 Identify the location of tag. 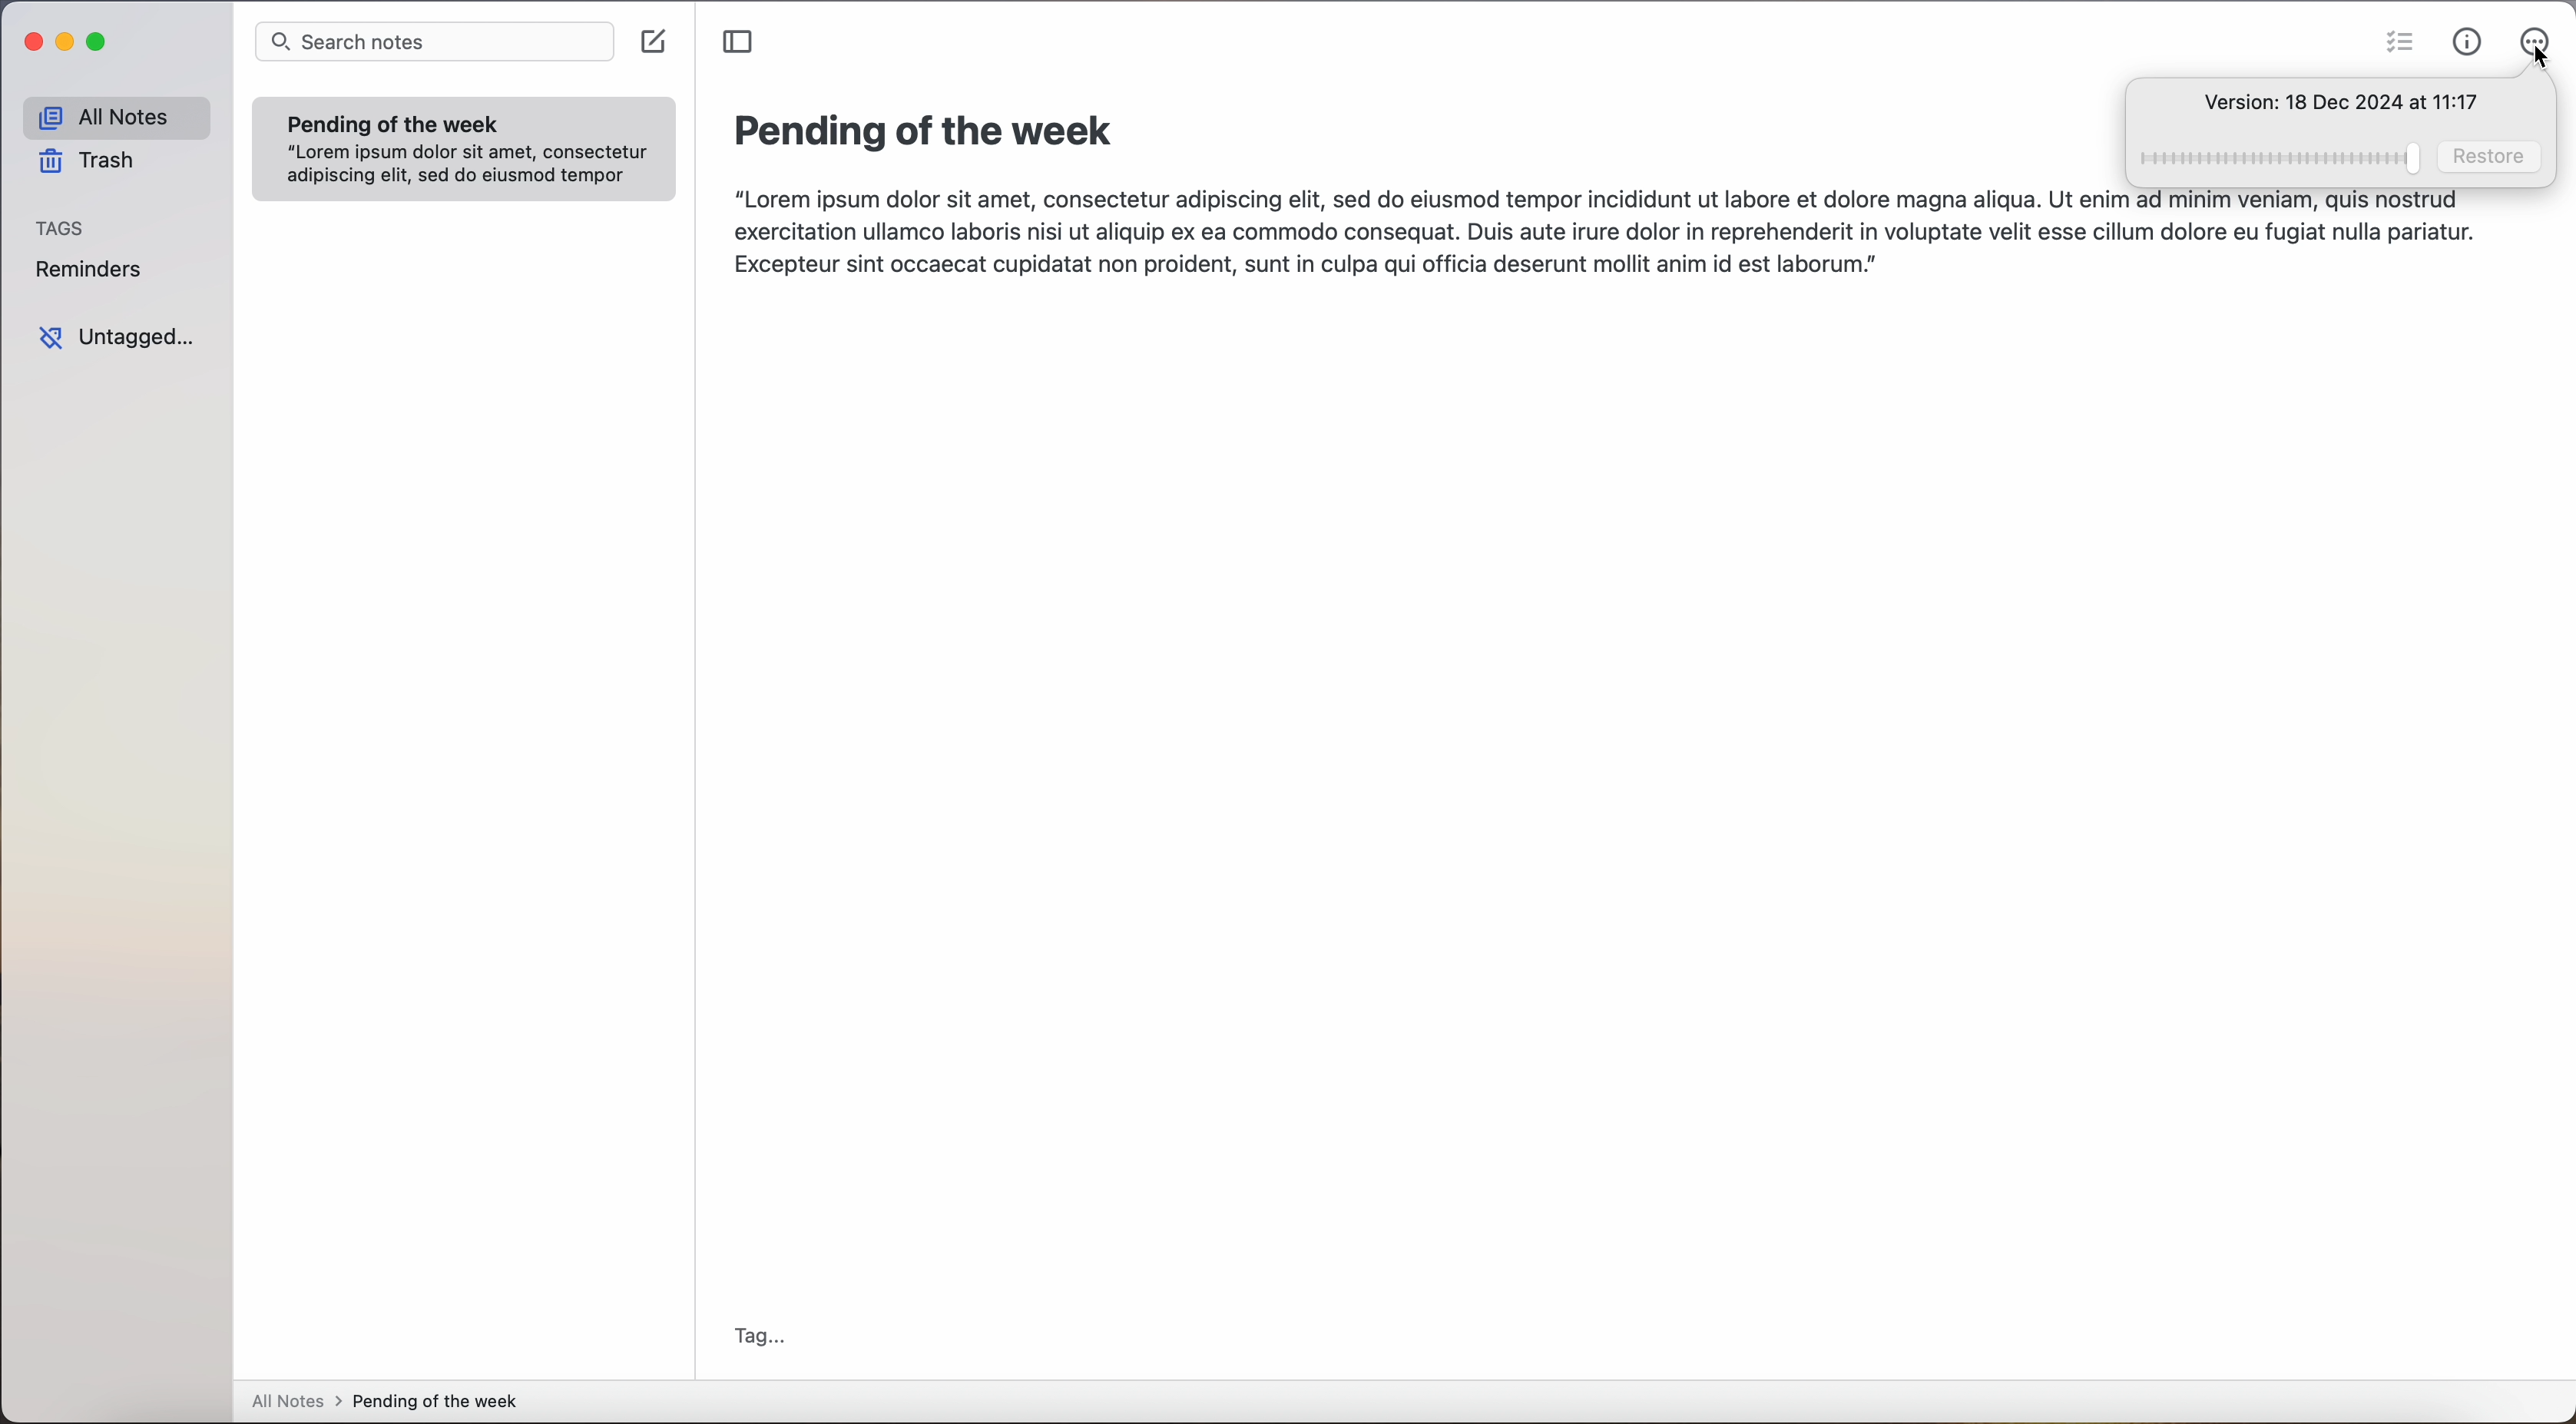
(763, 1338).